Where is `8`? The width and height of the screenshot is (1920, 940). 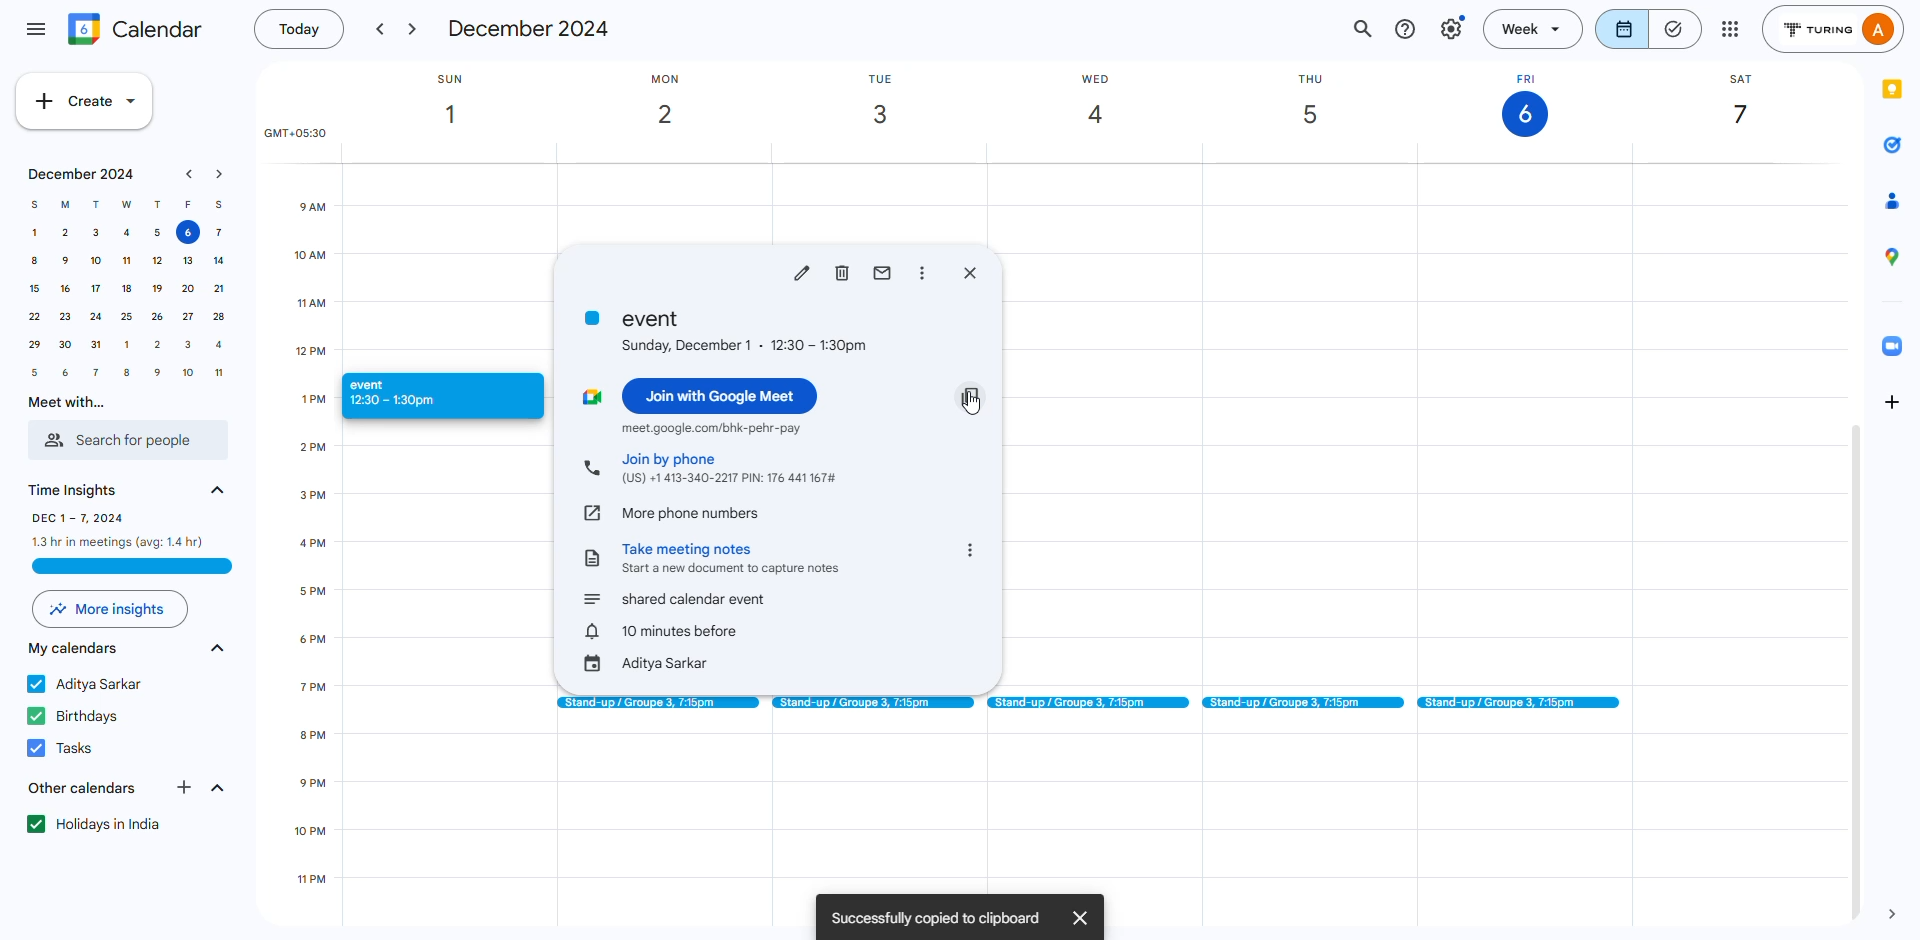
8 is located at coordinates (126, 372).